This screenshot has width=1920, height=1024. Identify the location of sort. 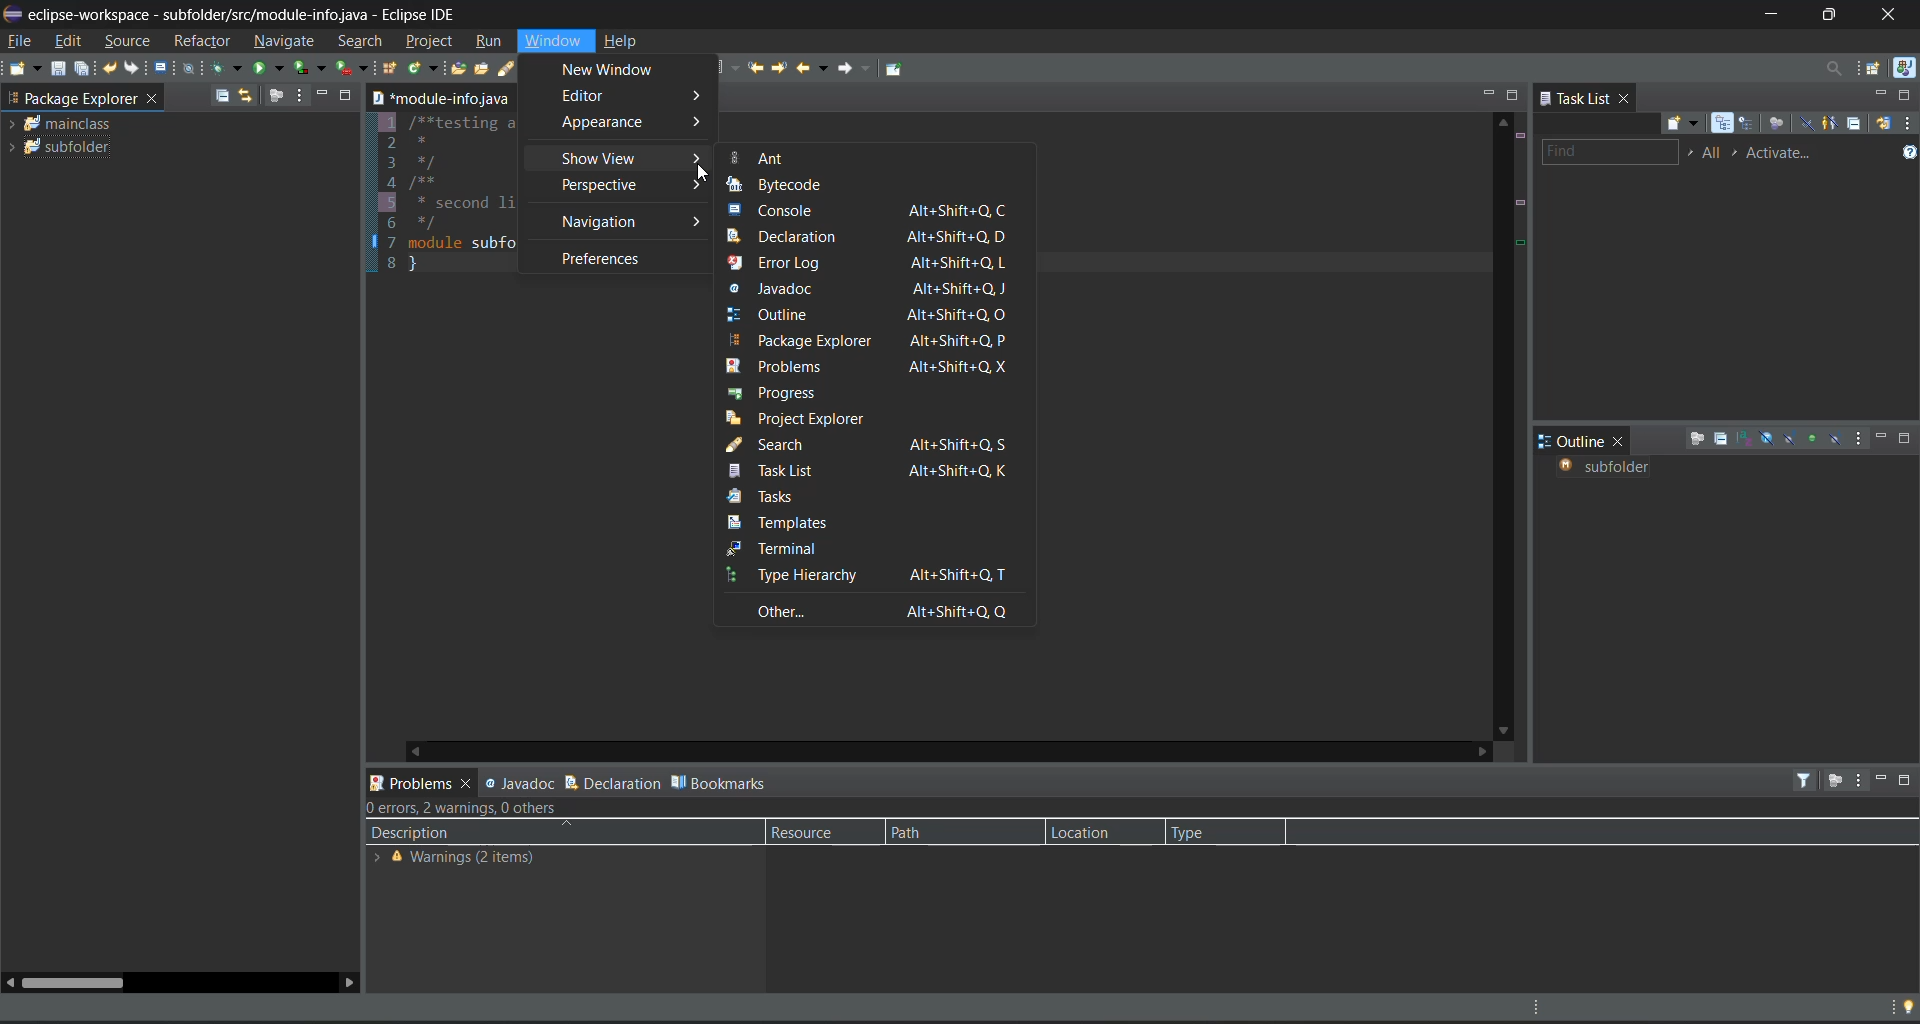
(1745, 437).